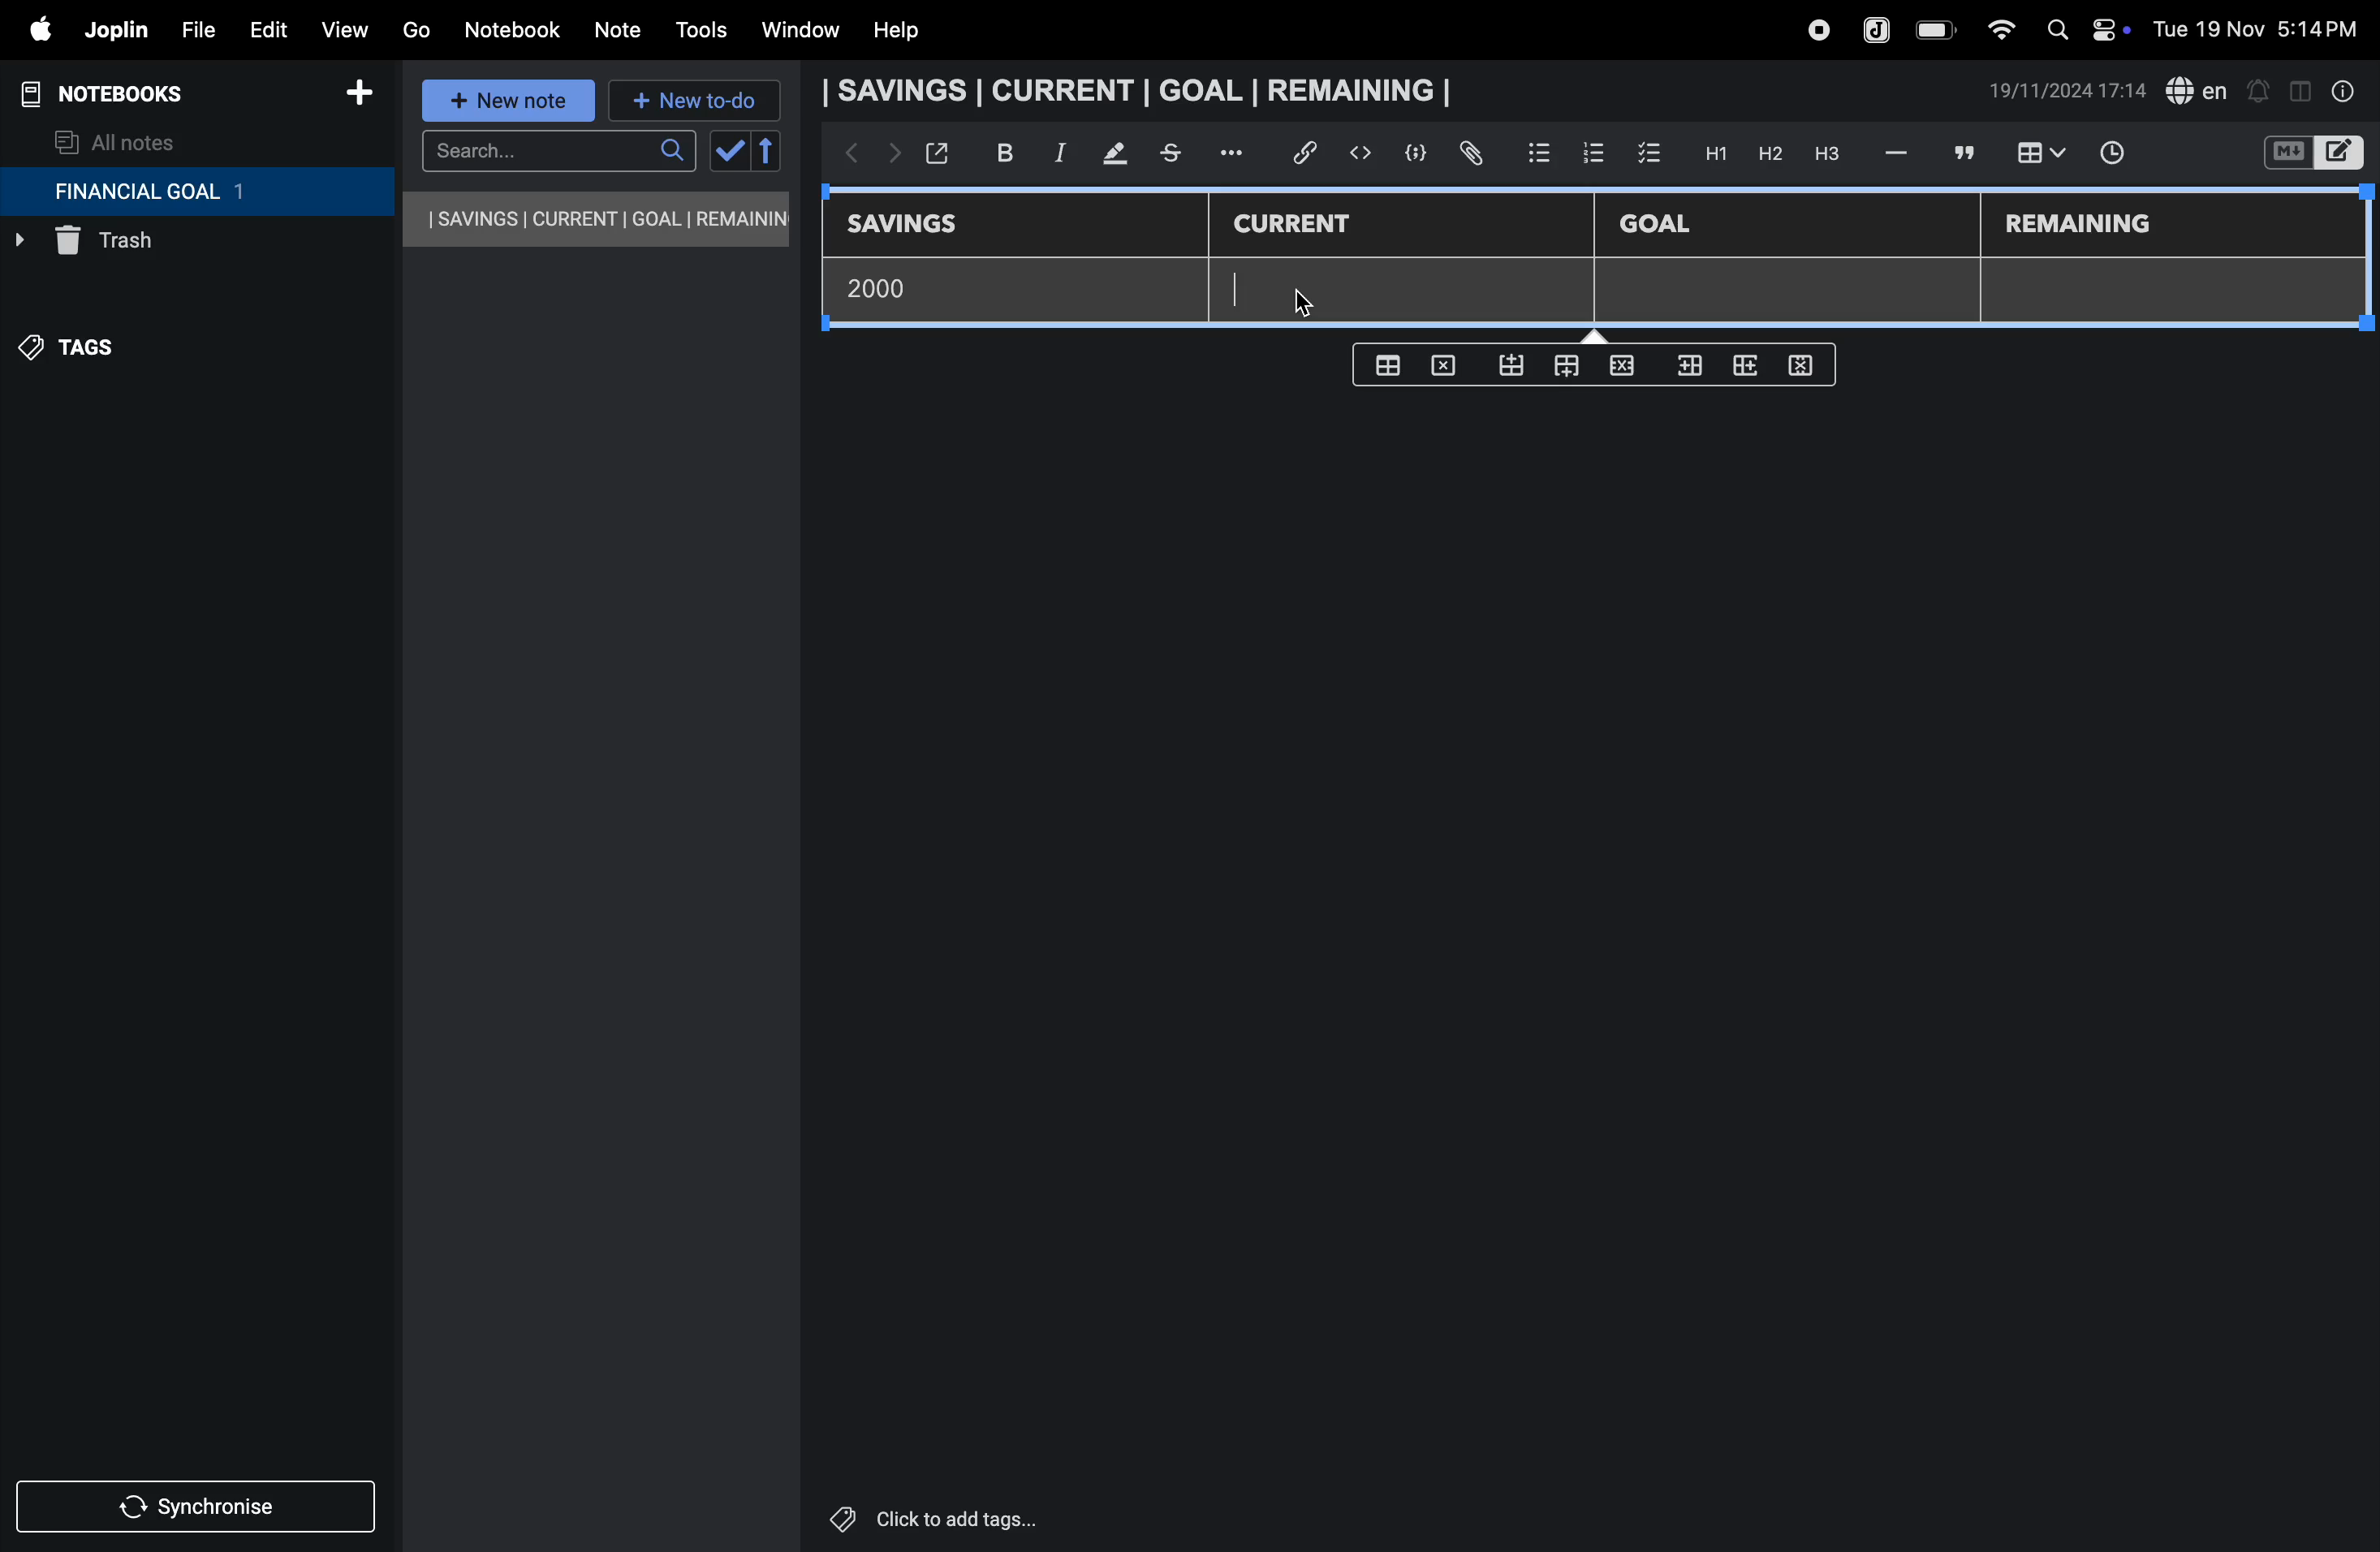 Image resolution: width=2380 pixels, height=1552 pixels. What do you see at coordinates (1296, 304) in the screenshot?
I see `cursor` at bounding box center [1296, 304].